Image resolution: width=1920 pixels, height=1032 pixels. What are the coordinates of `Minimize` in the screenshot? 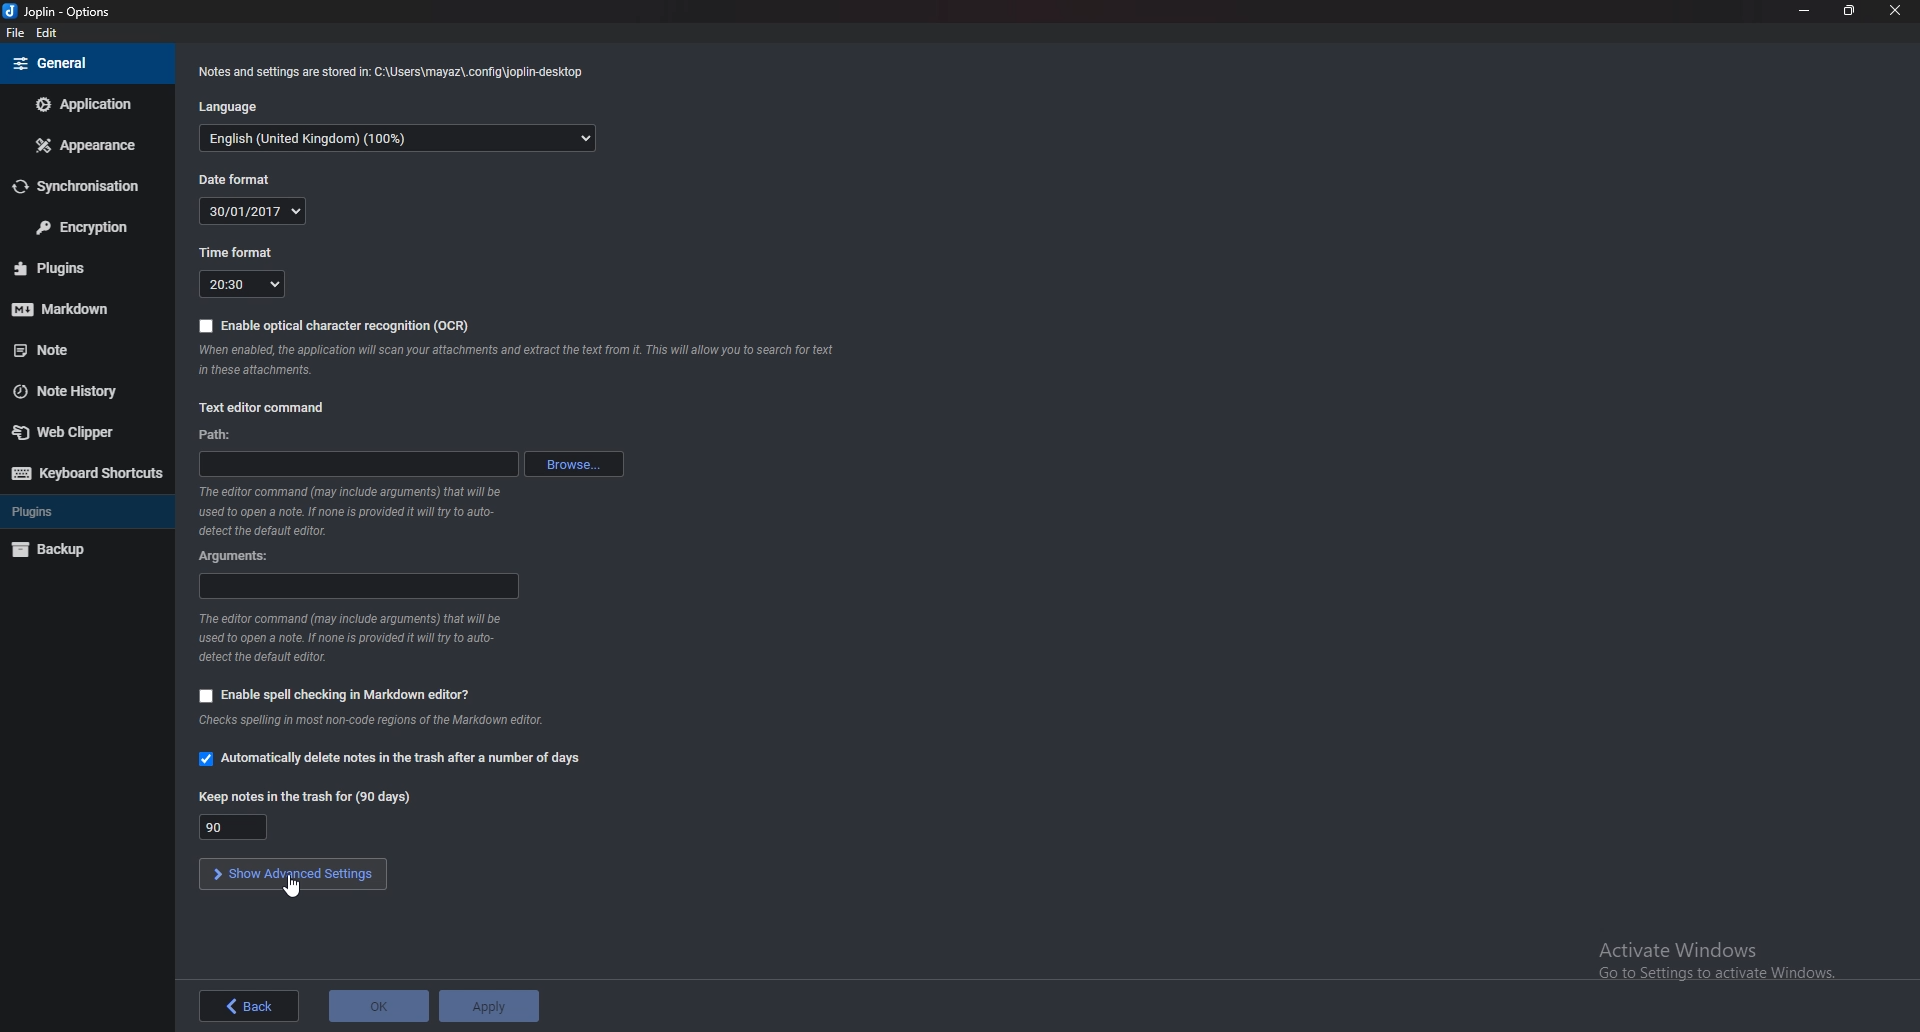 It's located at (1806, 11).